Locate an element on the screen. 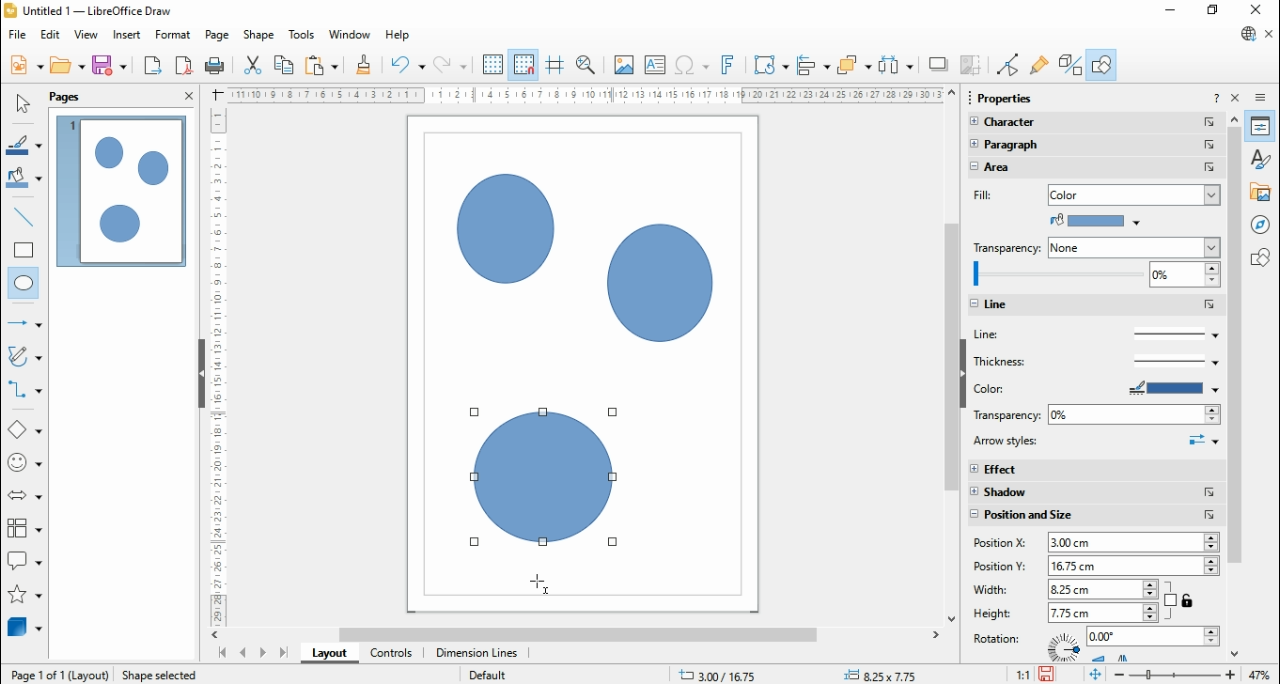 The width and height of the screenshot is (1280, 684). basic shapes is located at coordinates (25, 432).